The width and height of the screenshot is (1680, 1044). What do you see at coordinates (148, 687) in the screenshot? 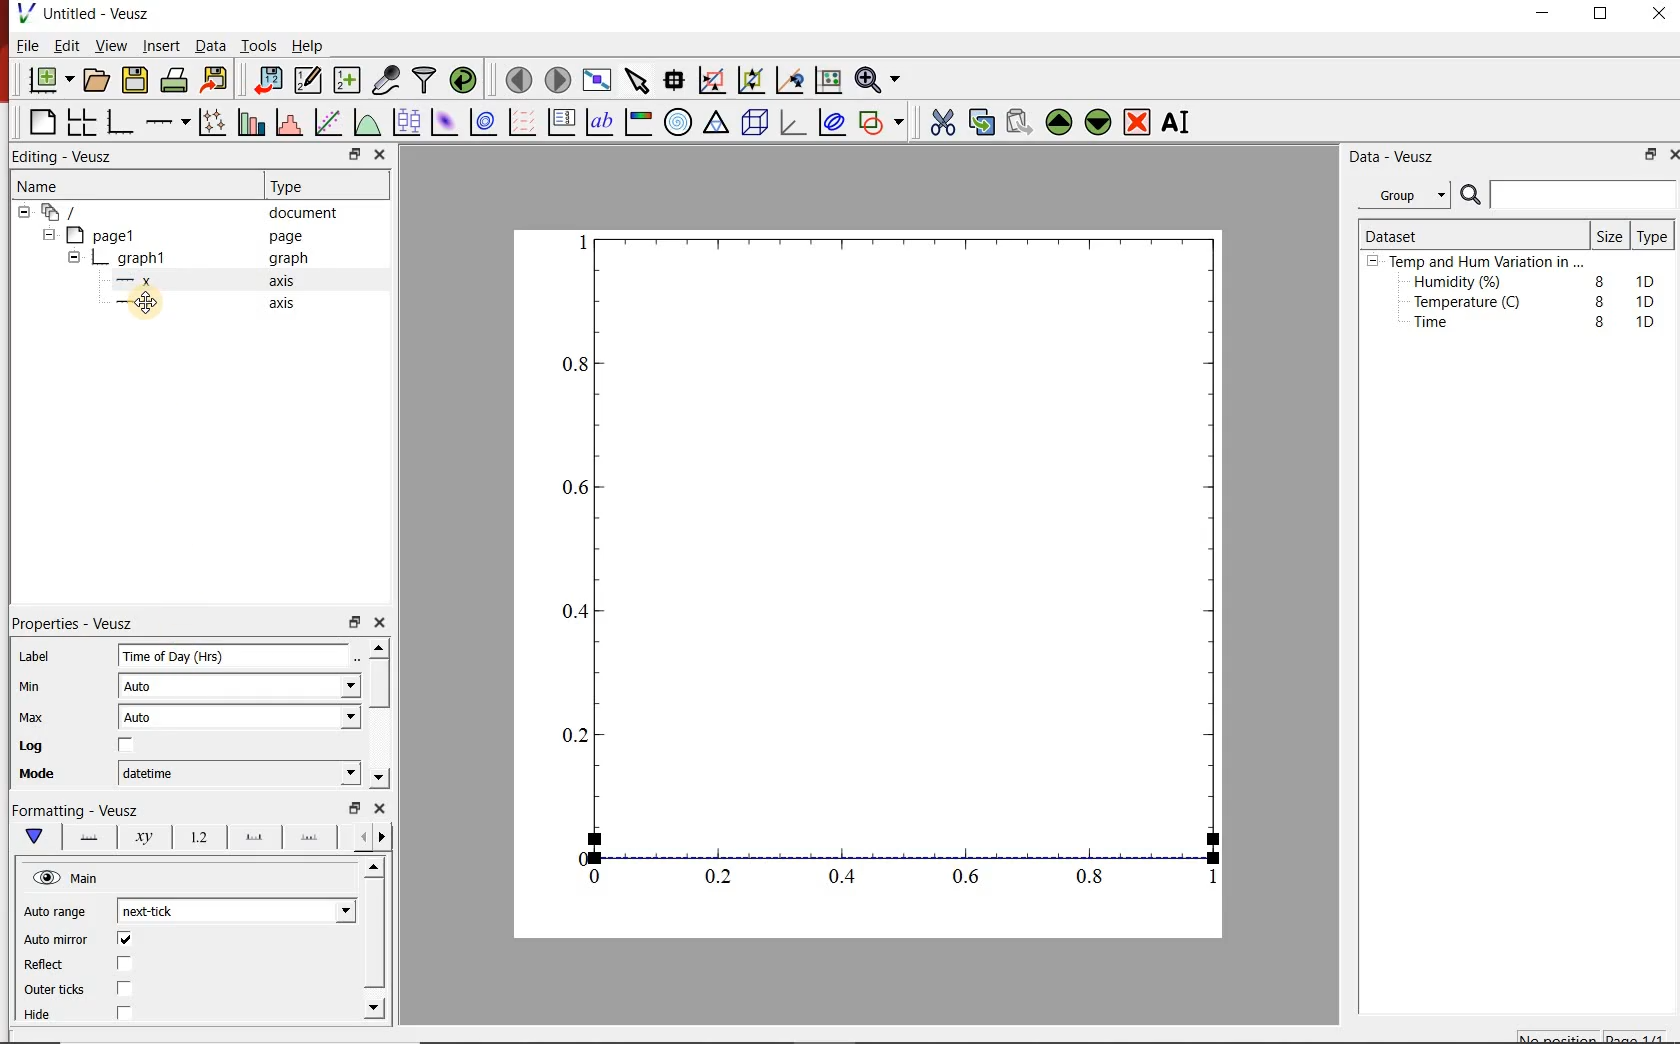
I see `Auto` at bounding box center [148, 687].